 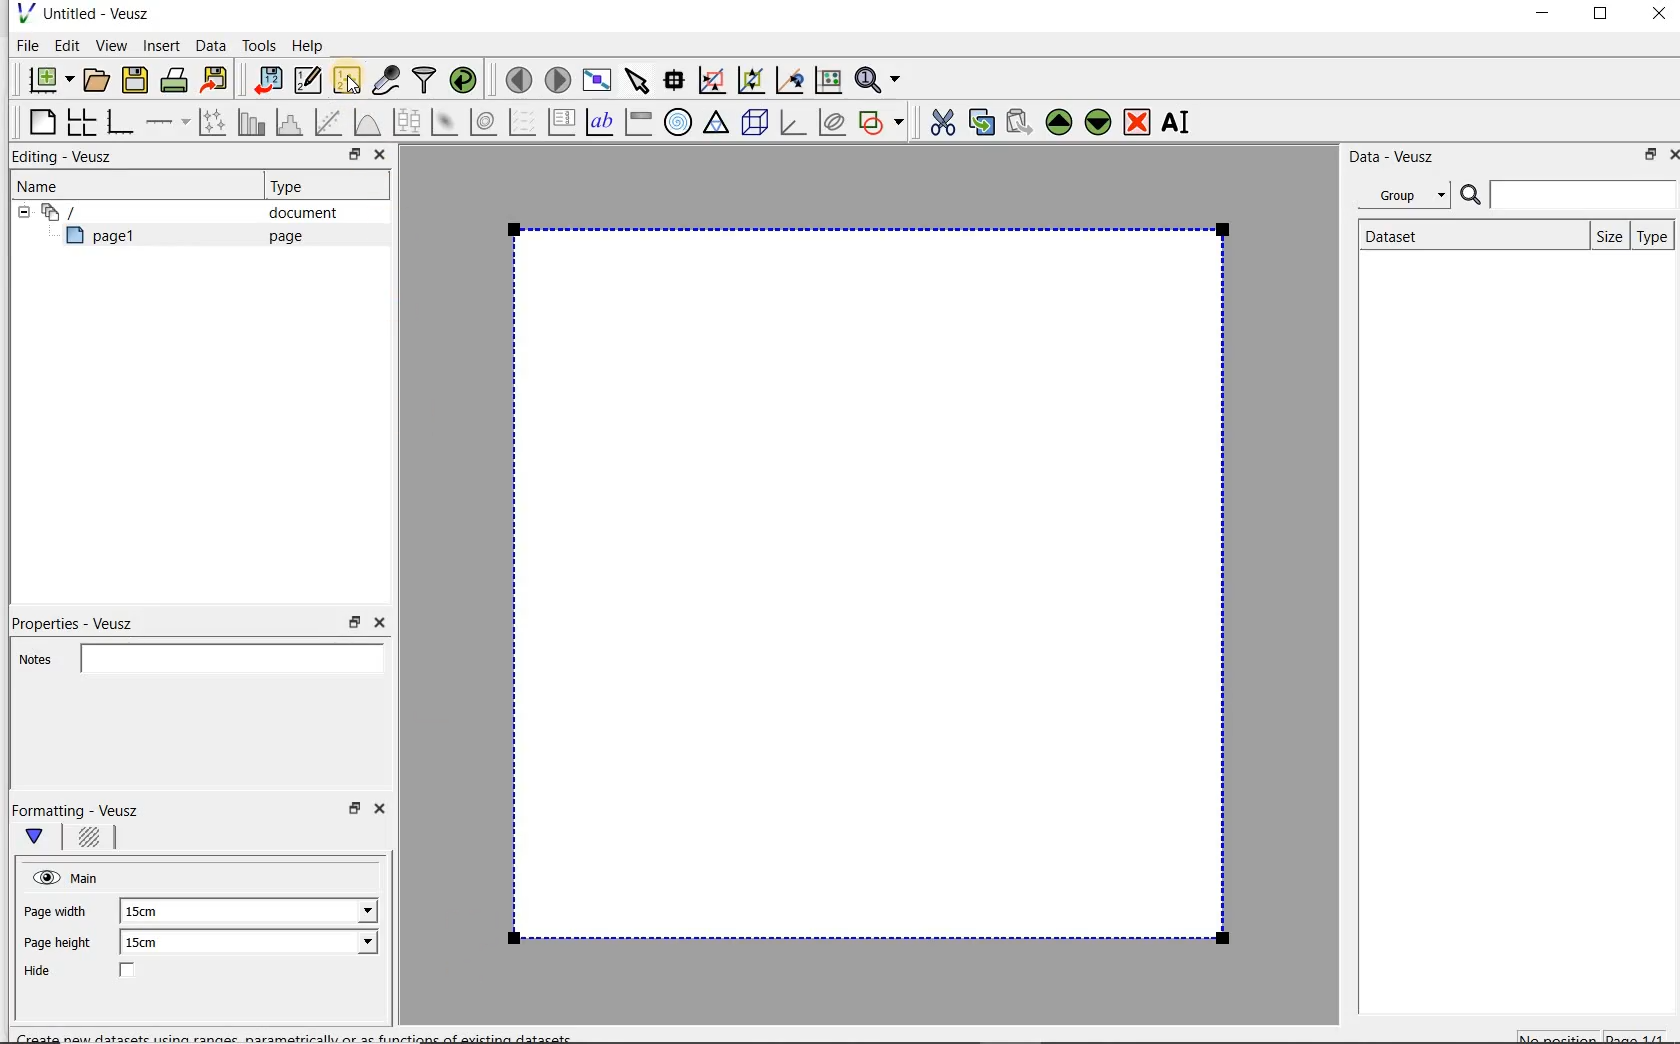 I want to click on Page width, so click(x=56, y=908).